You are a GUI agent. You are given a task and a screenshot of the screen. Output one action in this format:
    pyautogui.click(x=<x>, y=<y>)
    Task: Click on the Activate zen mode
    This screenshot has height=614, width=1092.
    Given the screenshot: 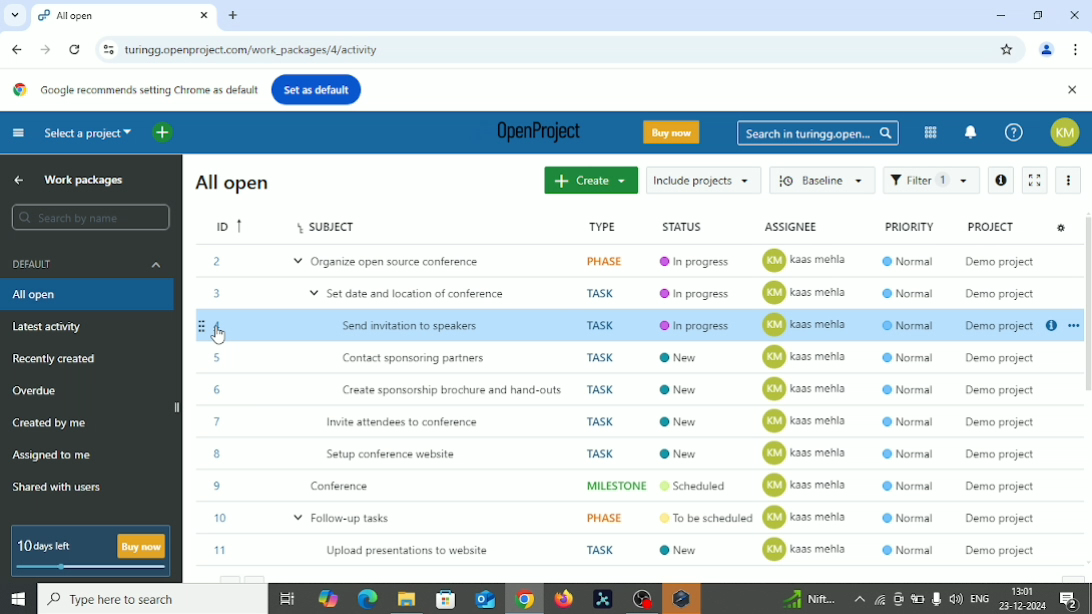 What is the action you would take?
    pyautogui.click(x=1037, y=179)
    